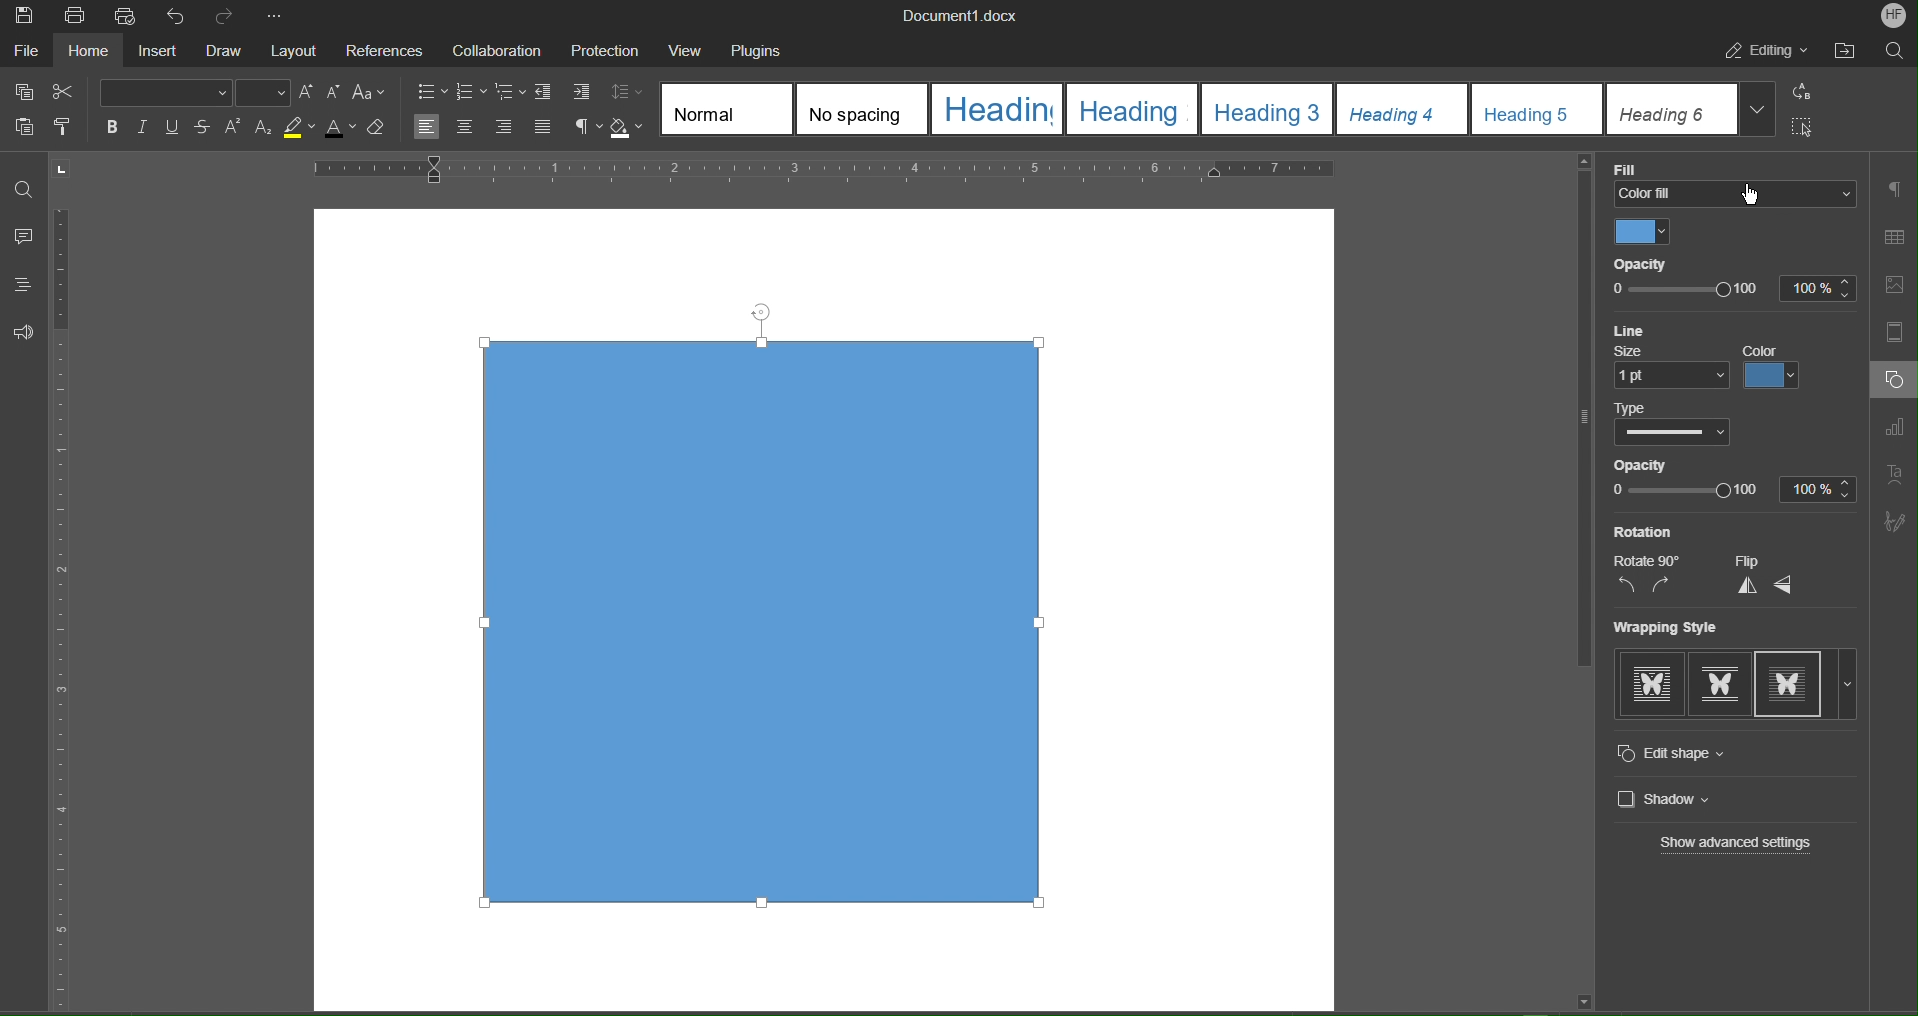 The height and width of the screenshot is (1016, 1918). I want to click on Opacity, so click(1666, 464).